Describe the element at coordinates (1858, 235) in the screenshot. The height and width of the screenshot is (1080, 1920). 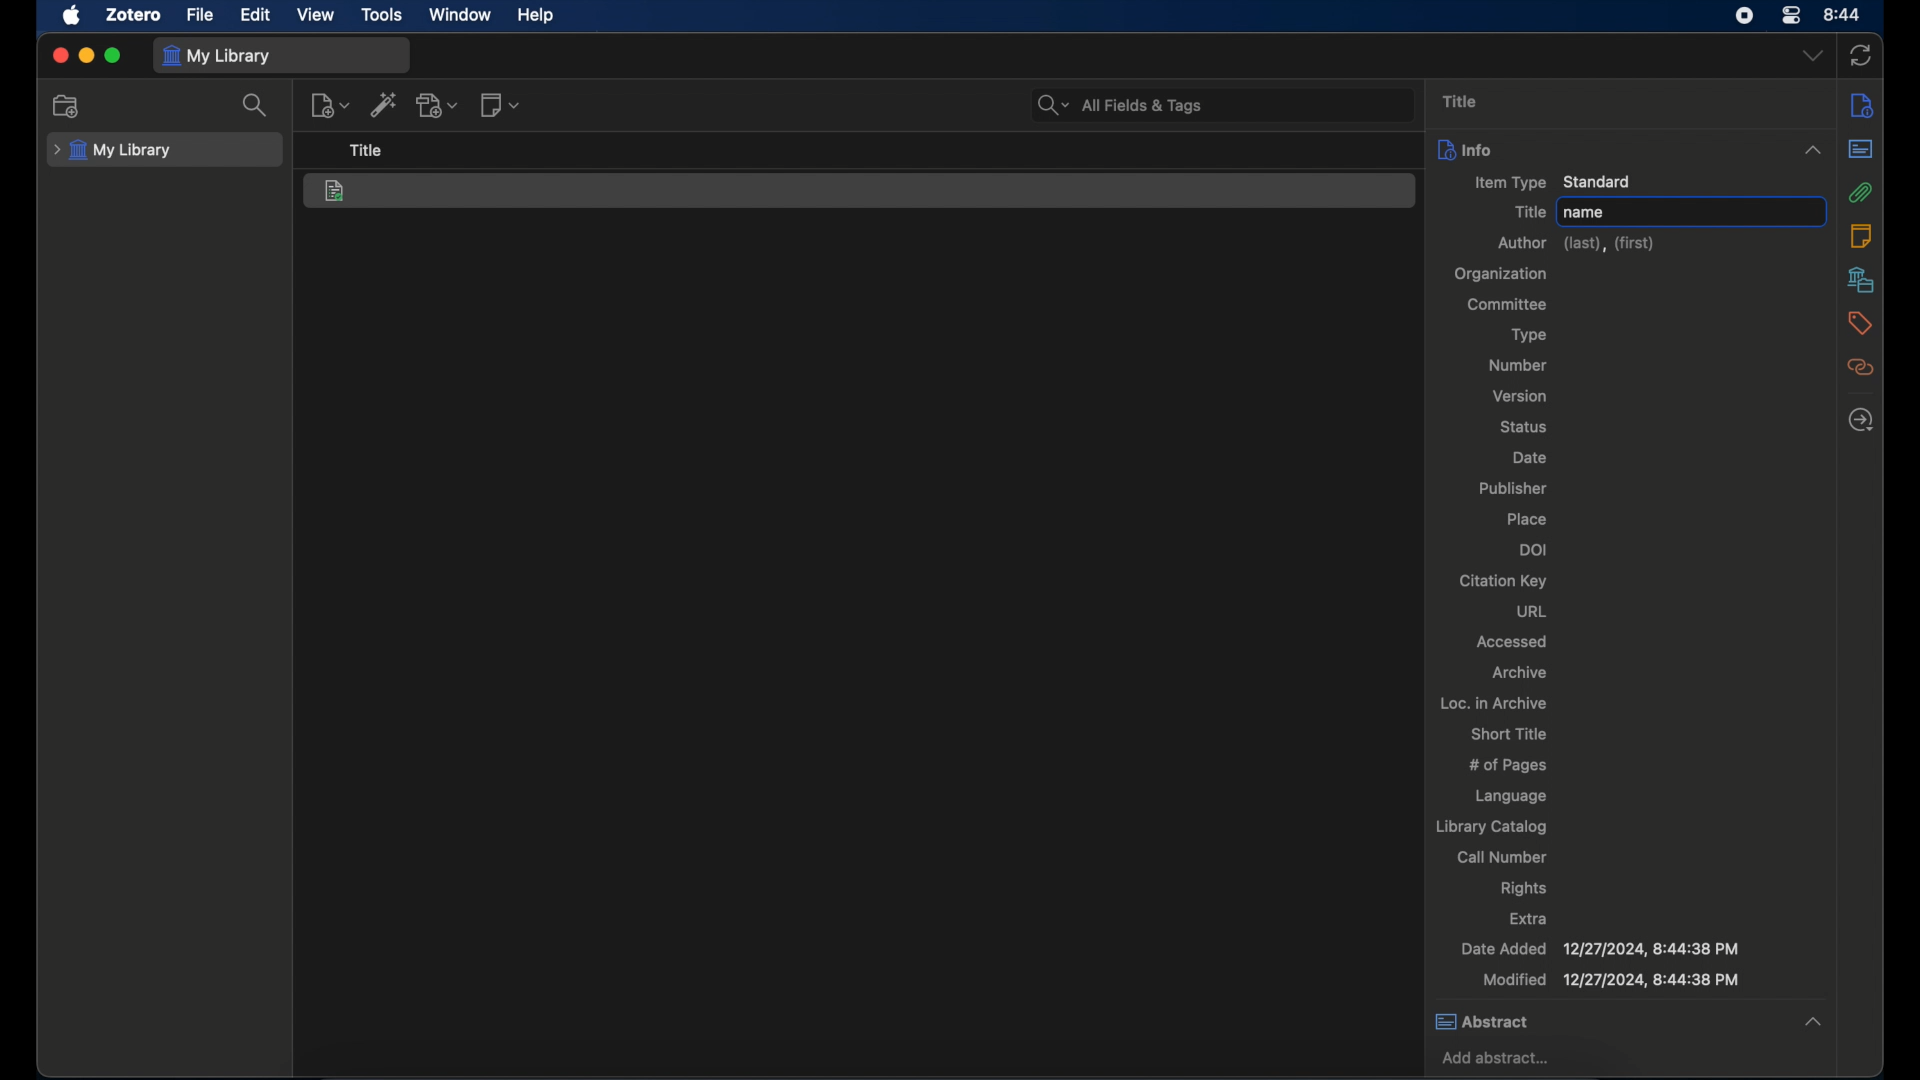
I see `notes` at that location.